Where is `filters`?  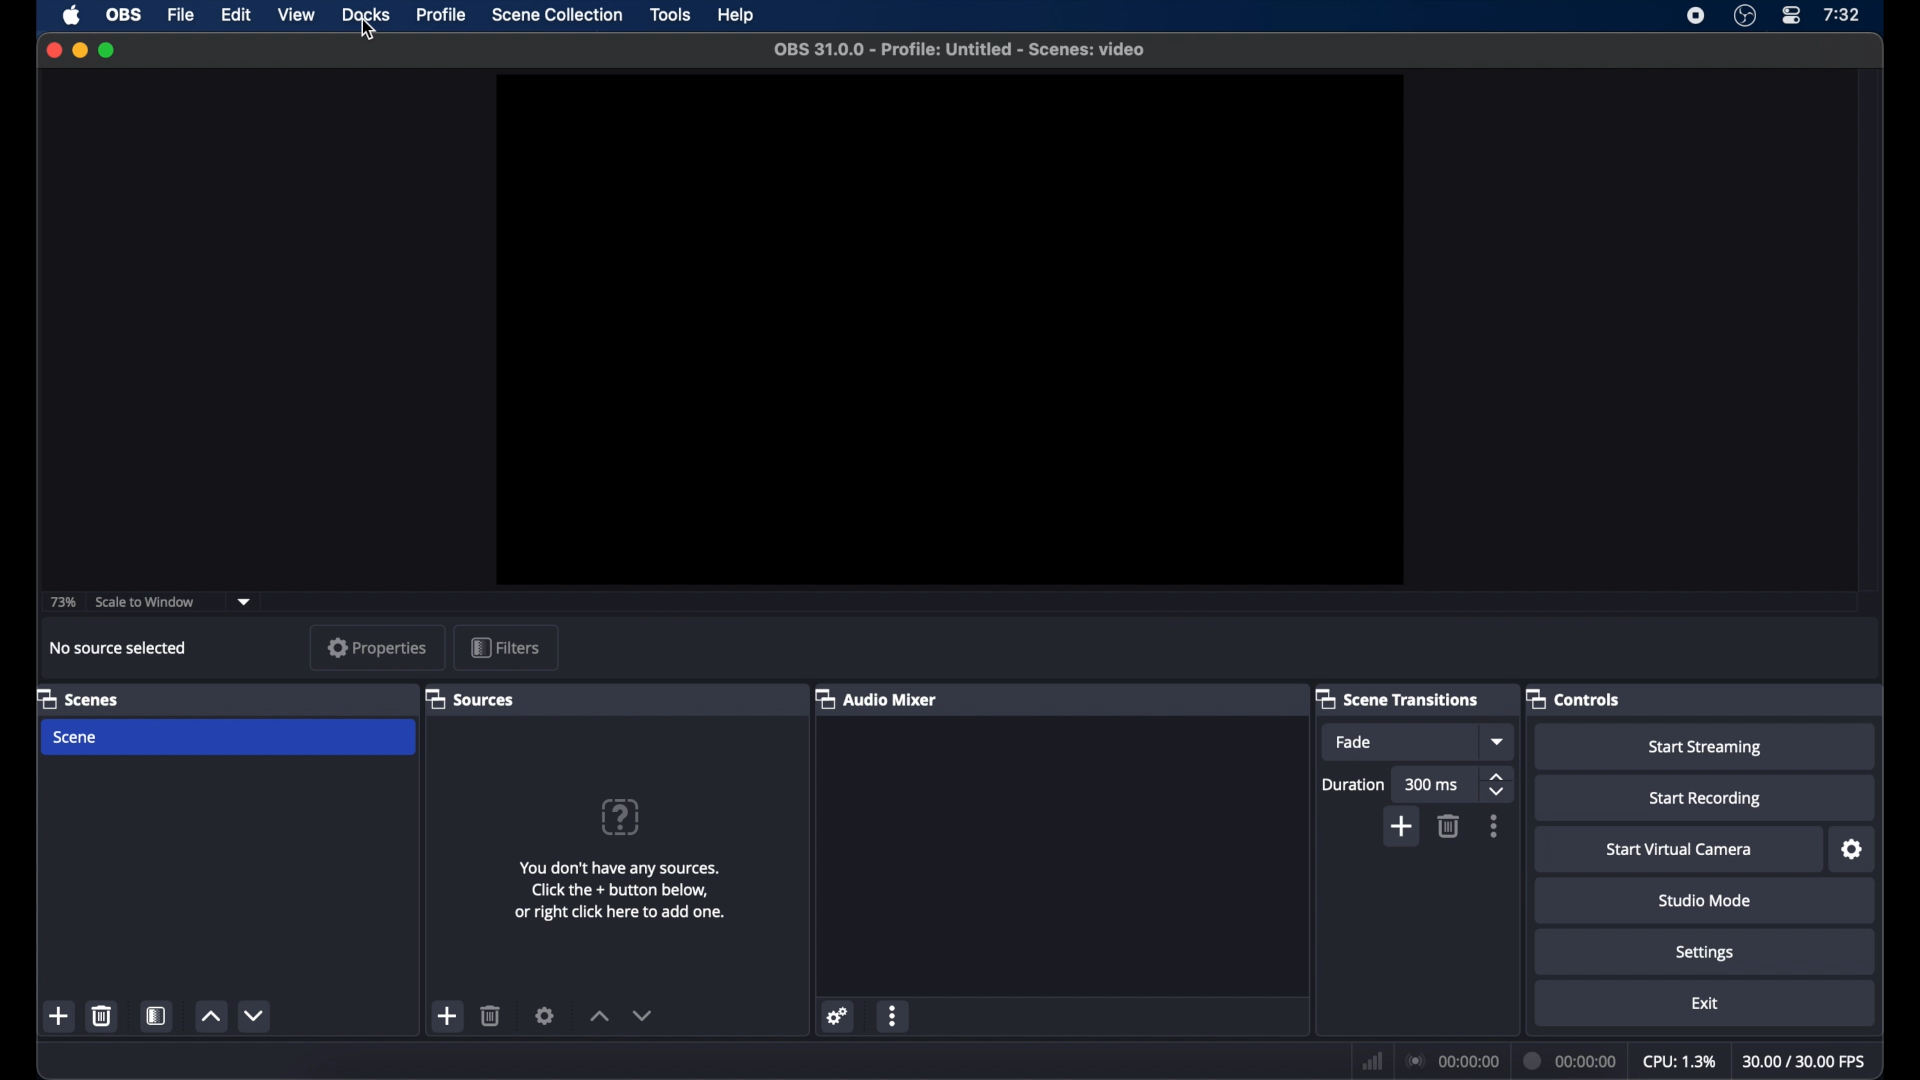
filters is located at coordinates (505, 647).